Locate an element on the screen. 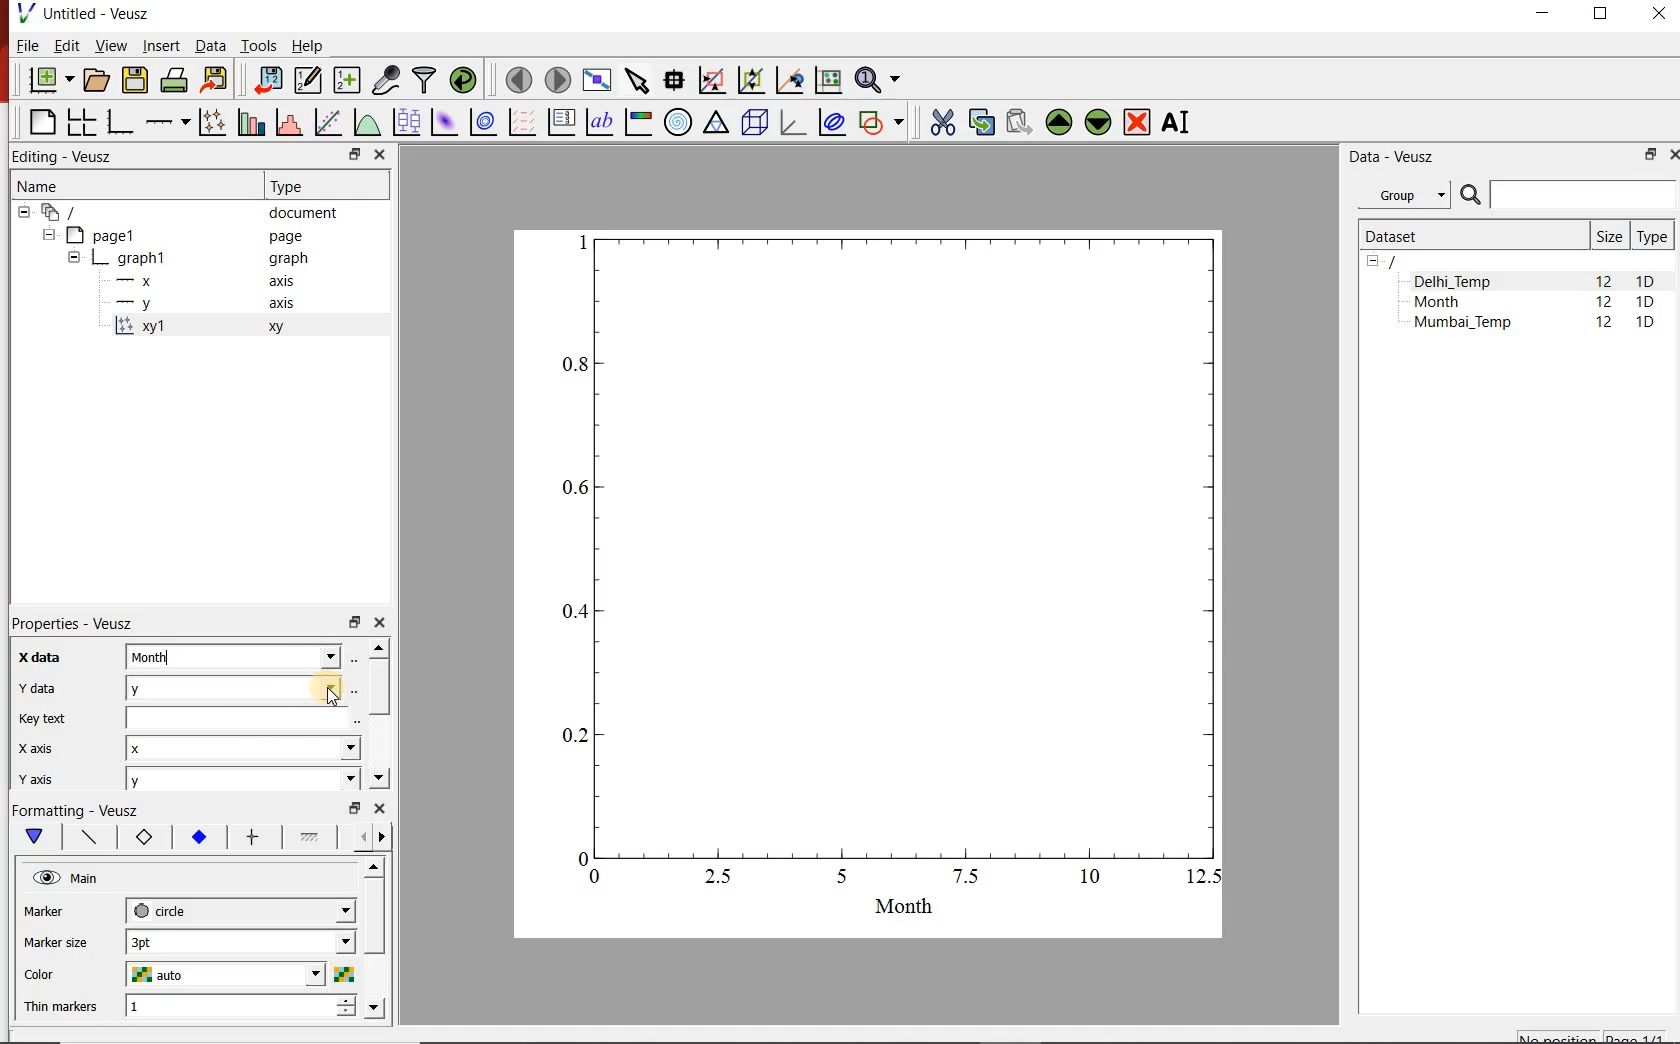  Main is located at coordinates (68, 878).